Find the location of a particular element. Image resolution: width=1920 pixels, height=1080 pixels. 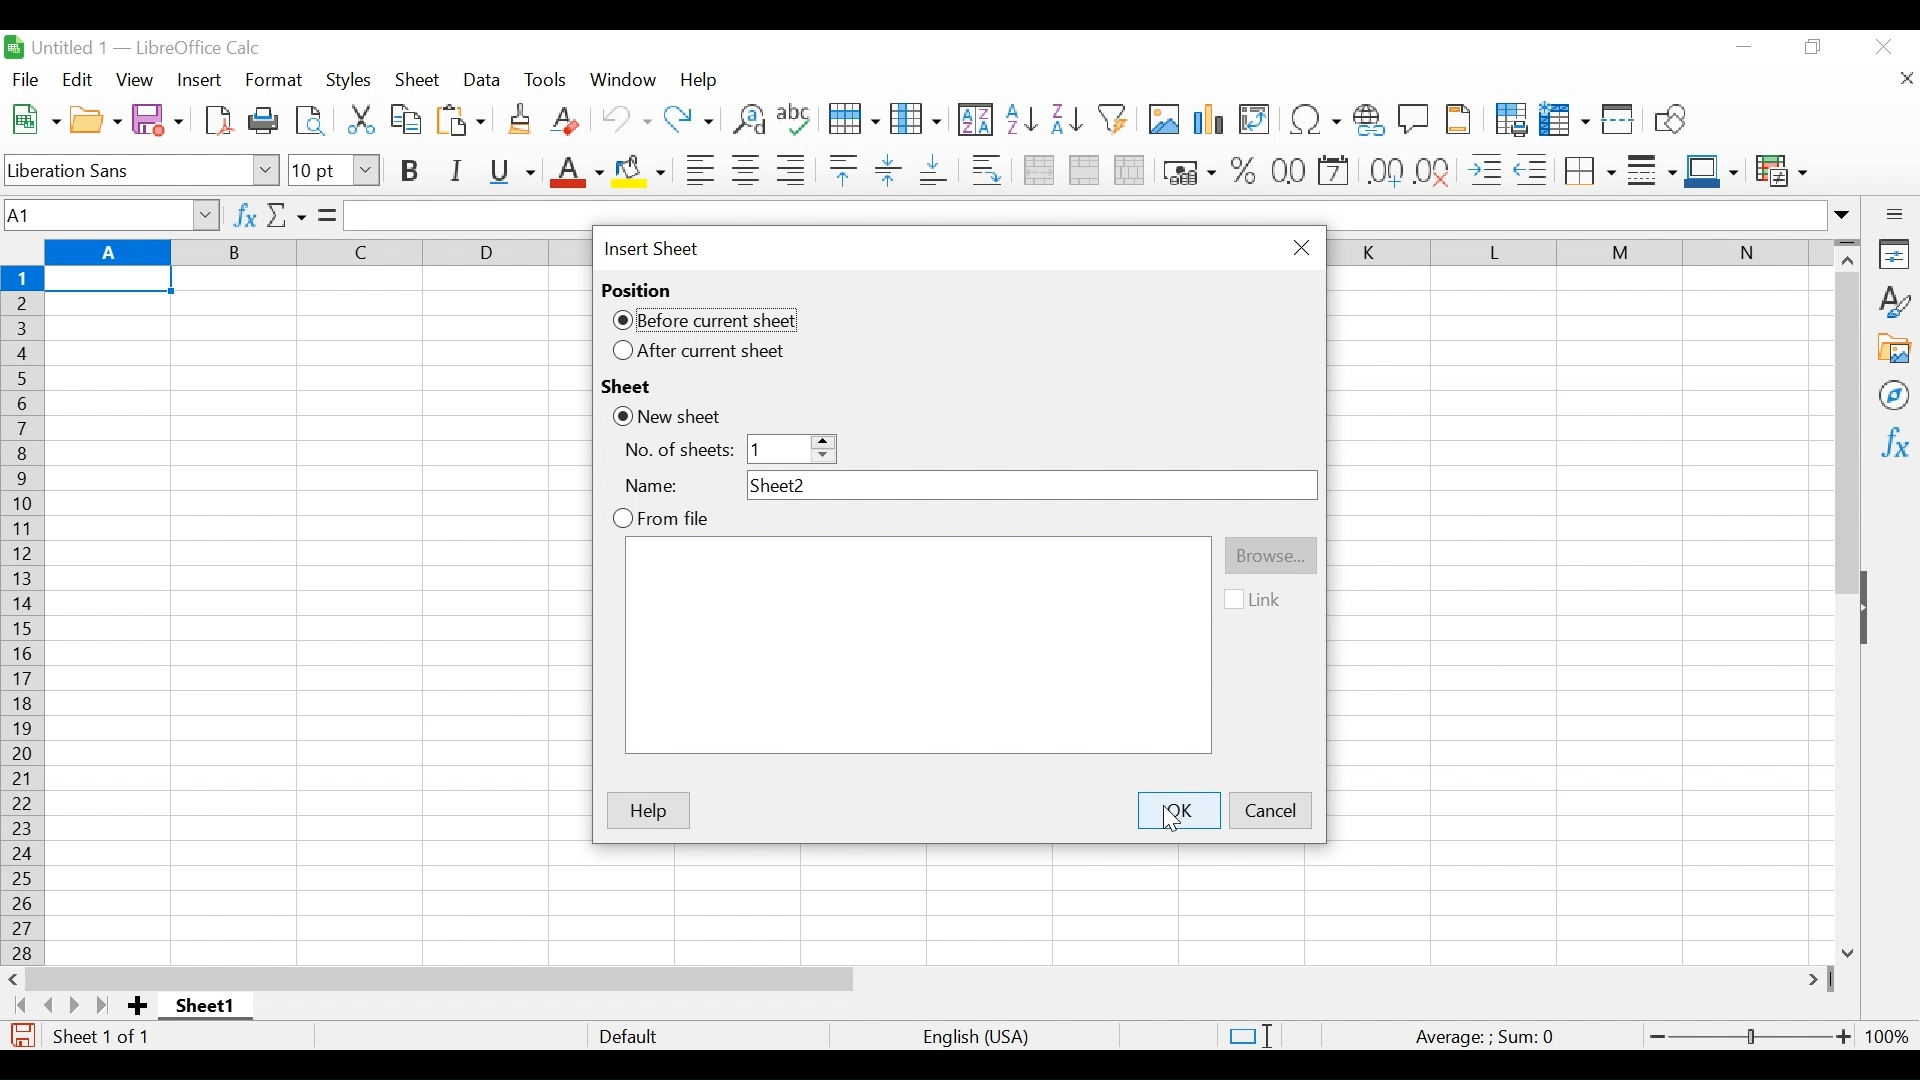

(un)select After current Sheet is located at coordinates (703, 352).